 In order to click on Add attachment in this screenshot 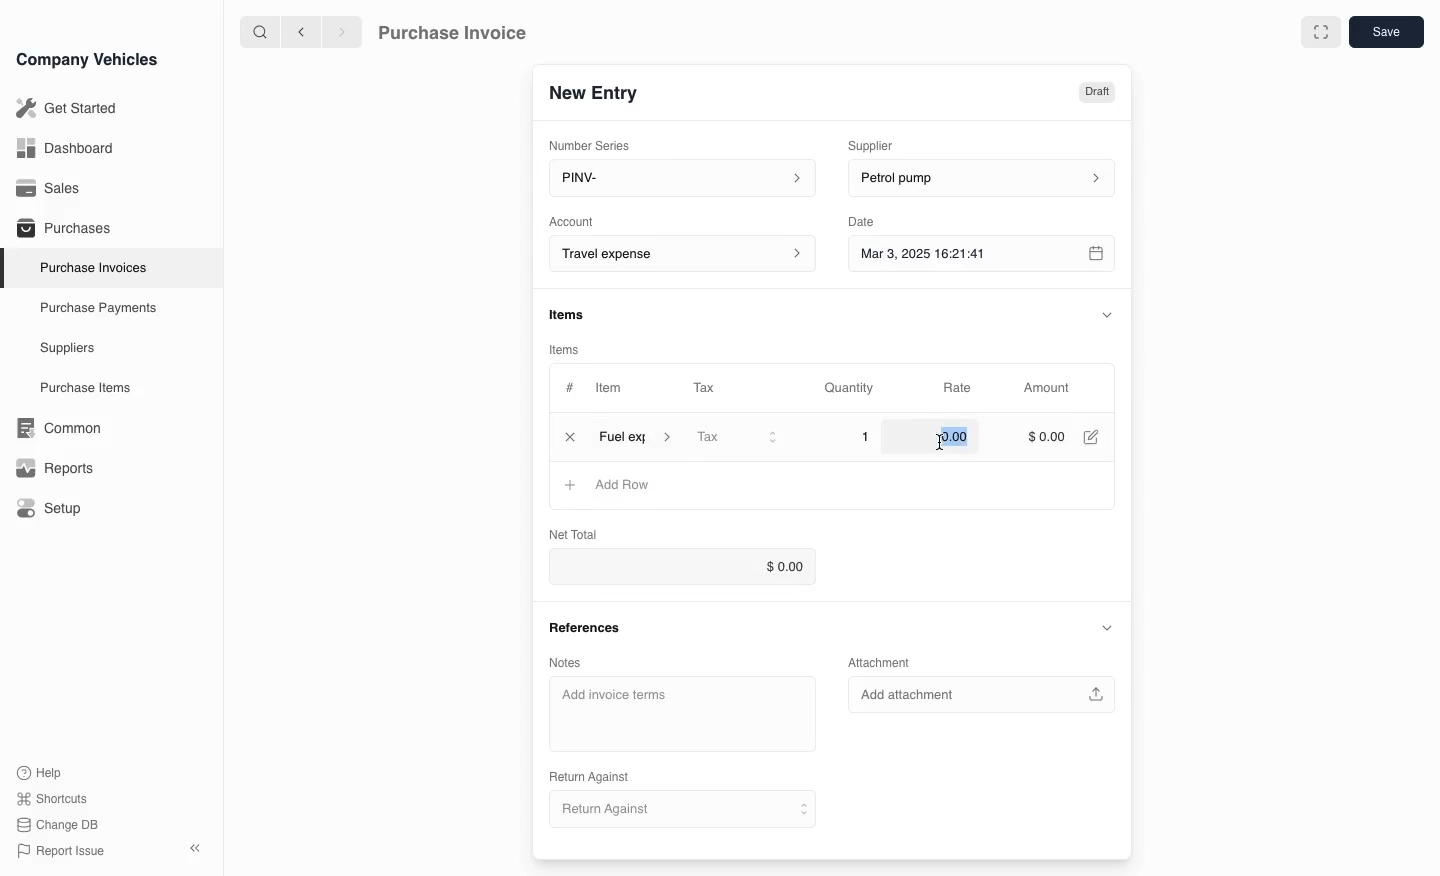, I will do `click(983, 694)`.